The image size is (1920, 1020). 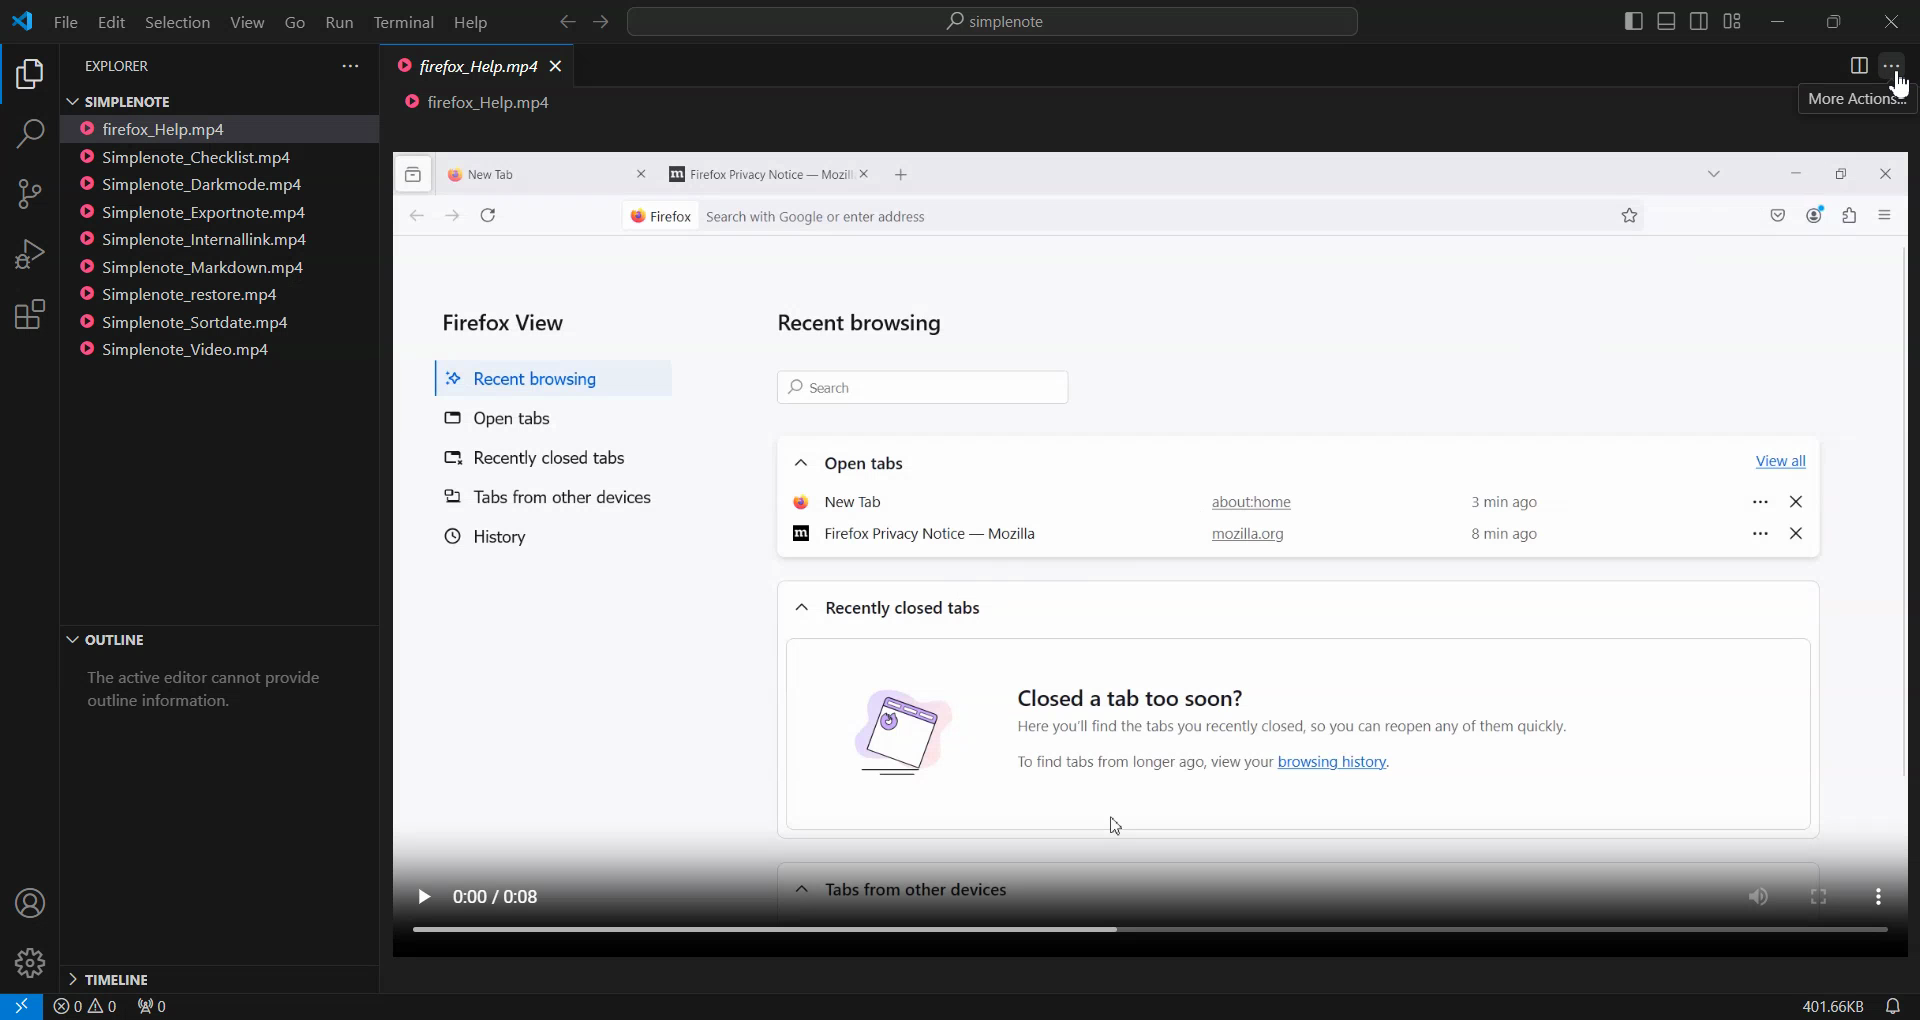 I want to click on go forward one page, so click(x=451, y=219).